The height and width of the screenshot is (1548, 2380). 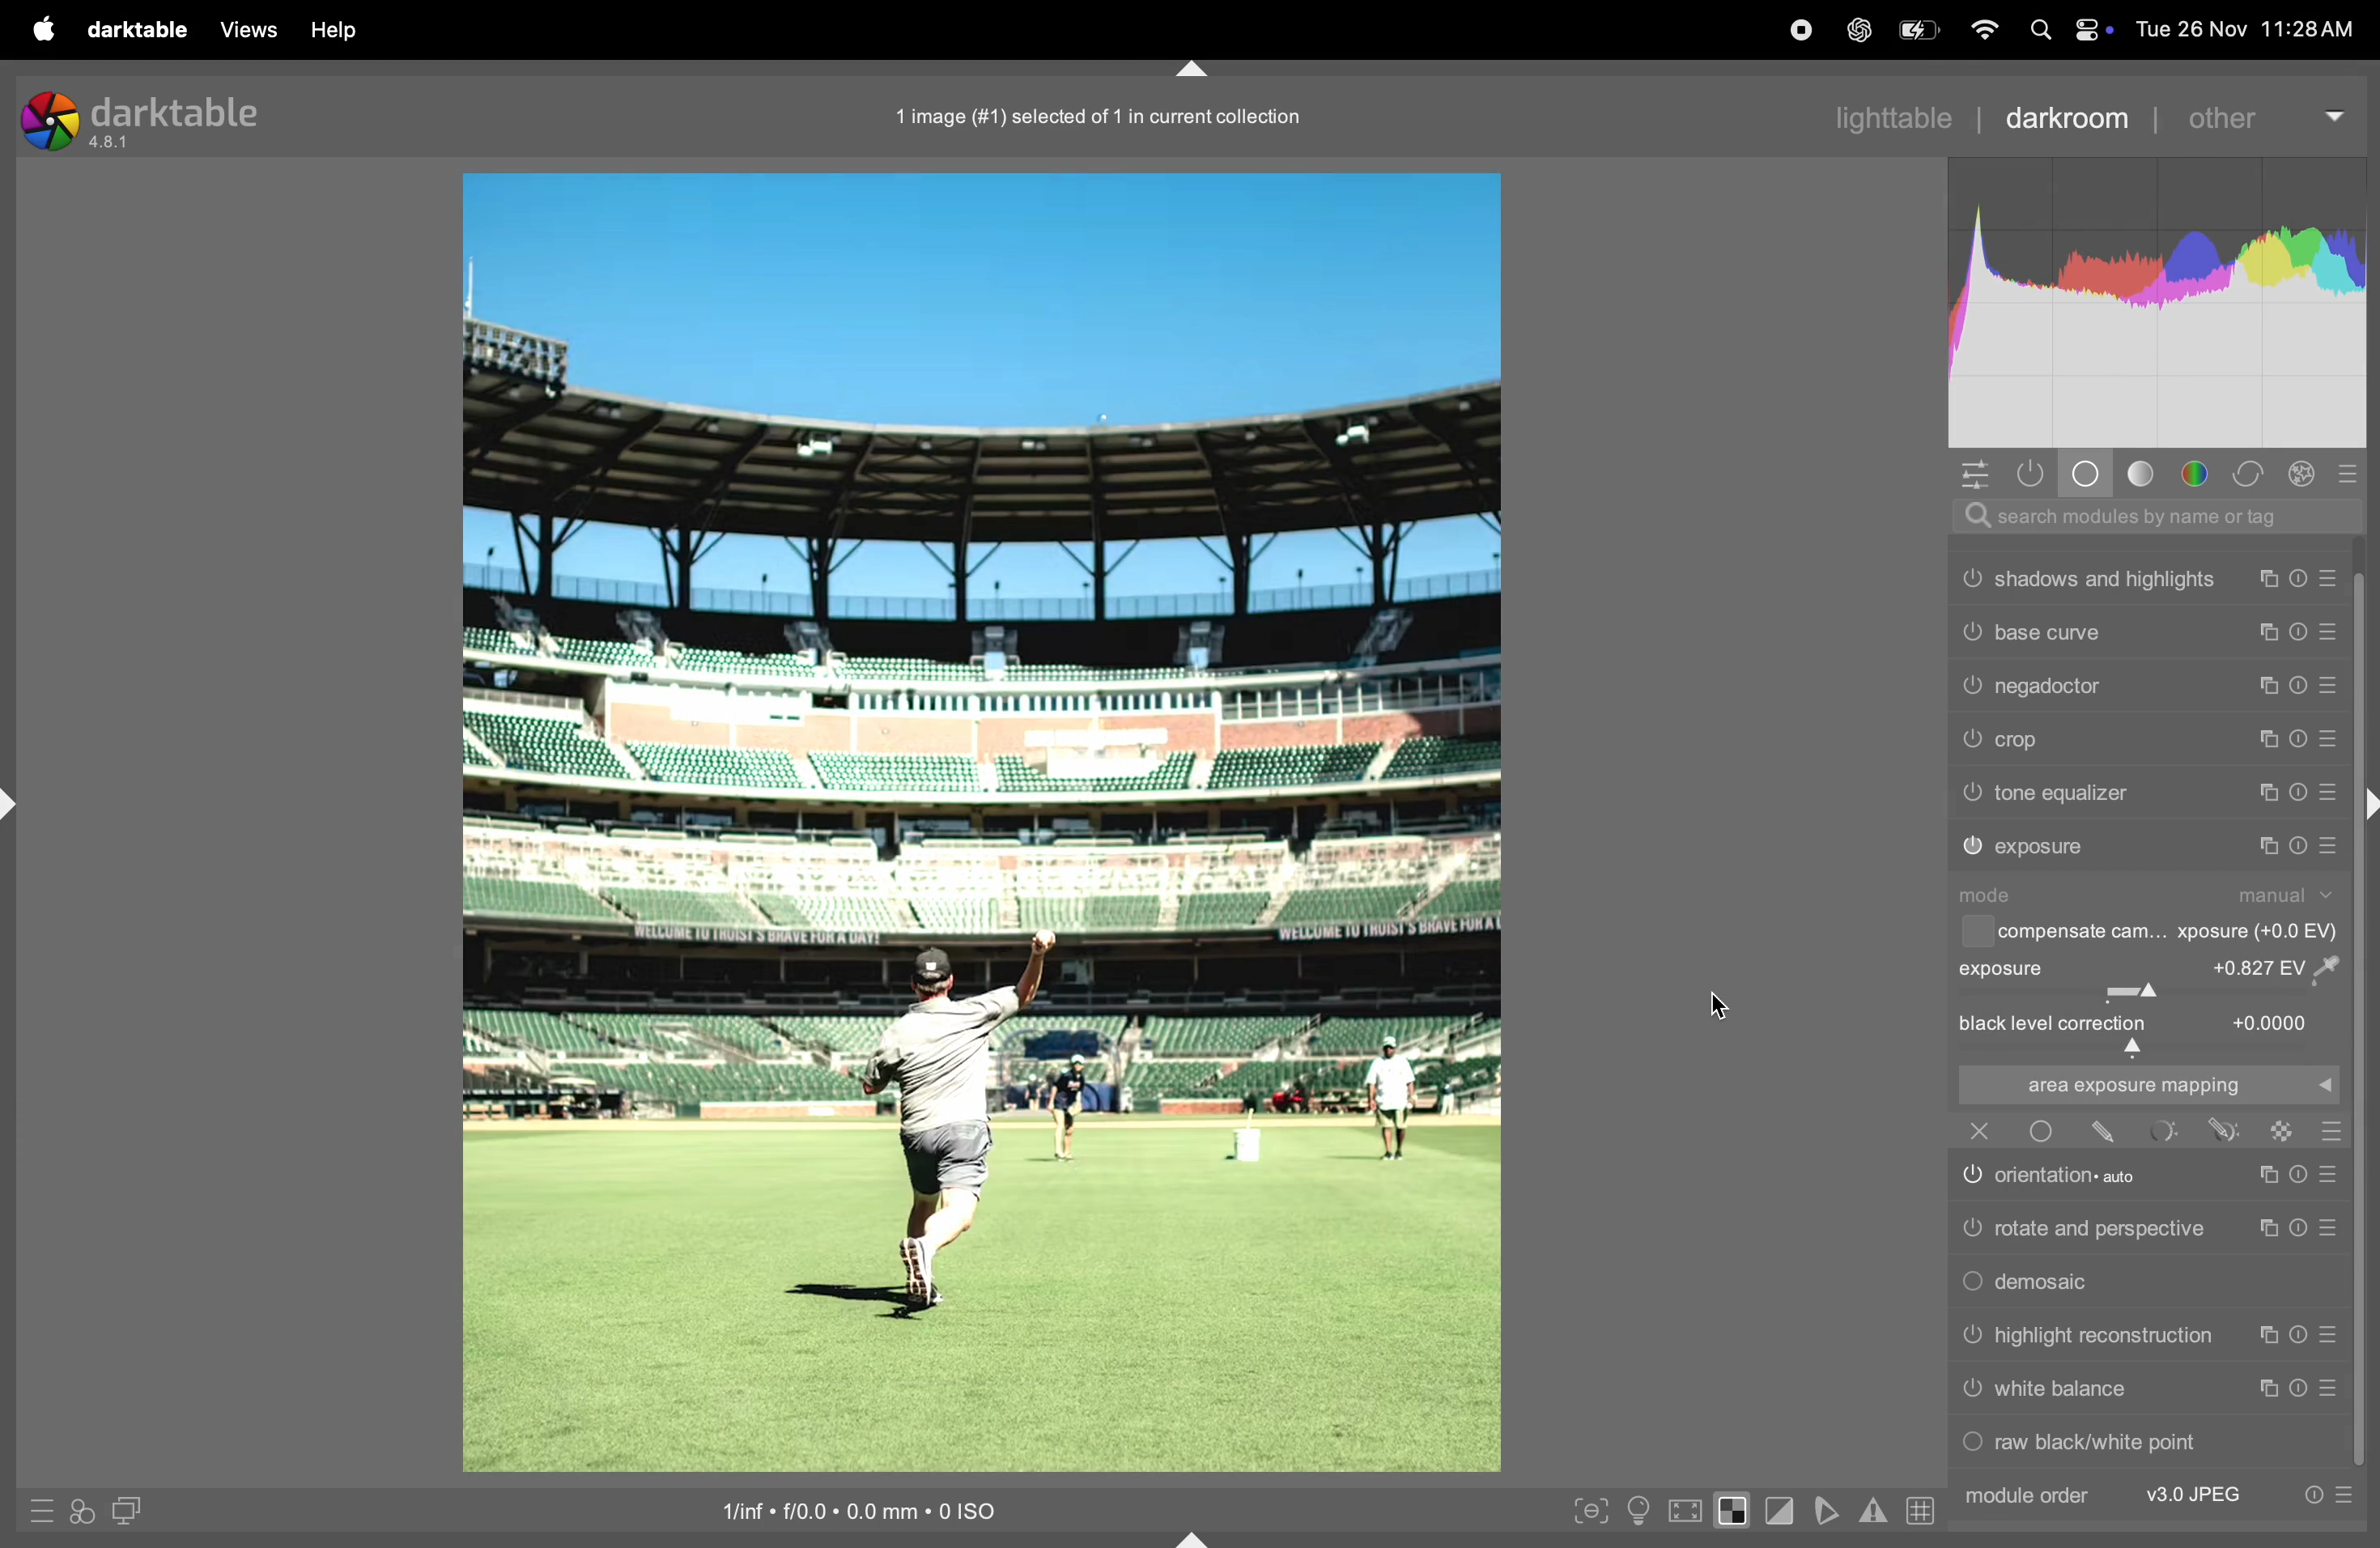 I want to click on expand or collapse , so click(x=2365, y=807).